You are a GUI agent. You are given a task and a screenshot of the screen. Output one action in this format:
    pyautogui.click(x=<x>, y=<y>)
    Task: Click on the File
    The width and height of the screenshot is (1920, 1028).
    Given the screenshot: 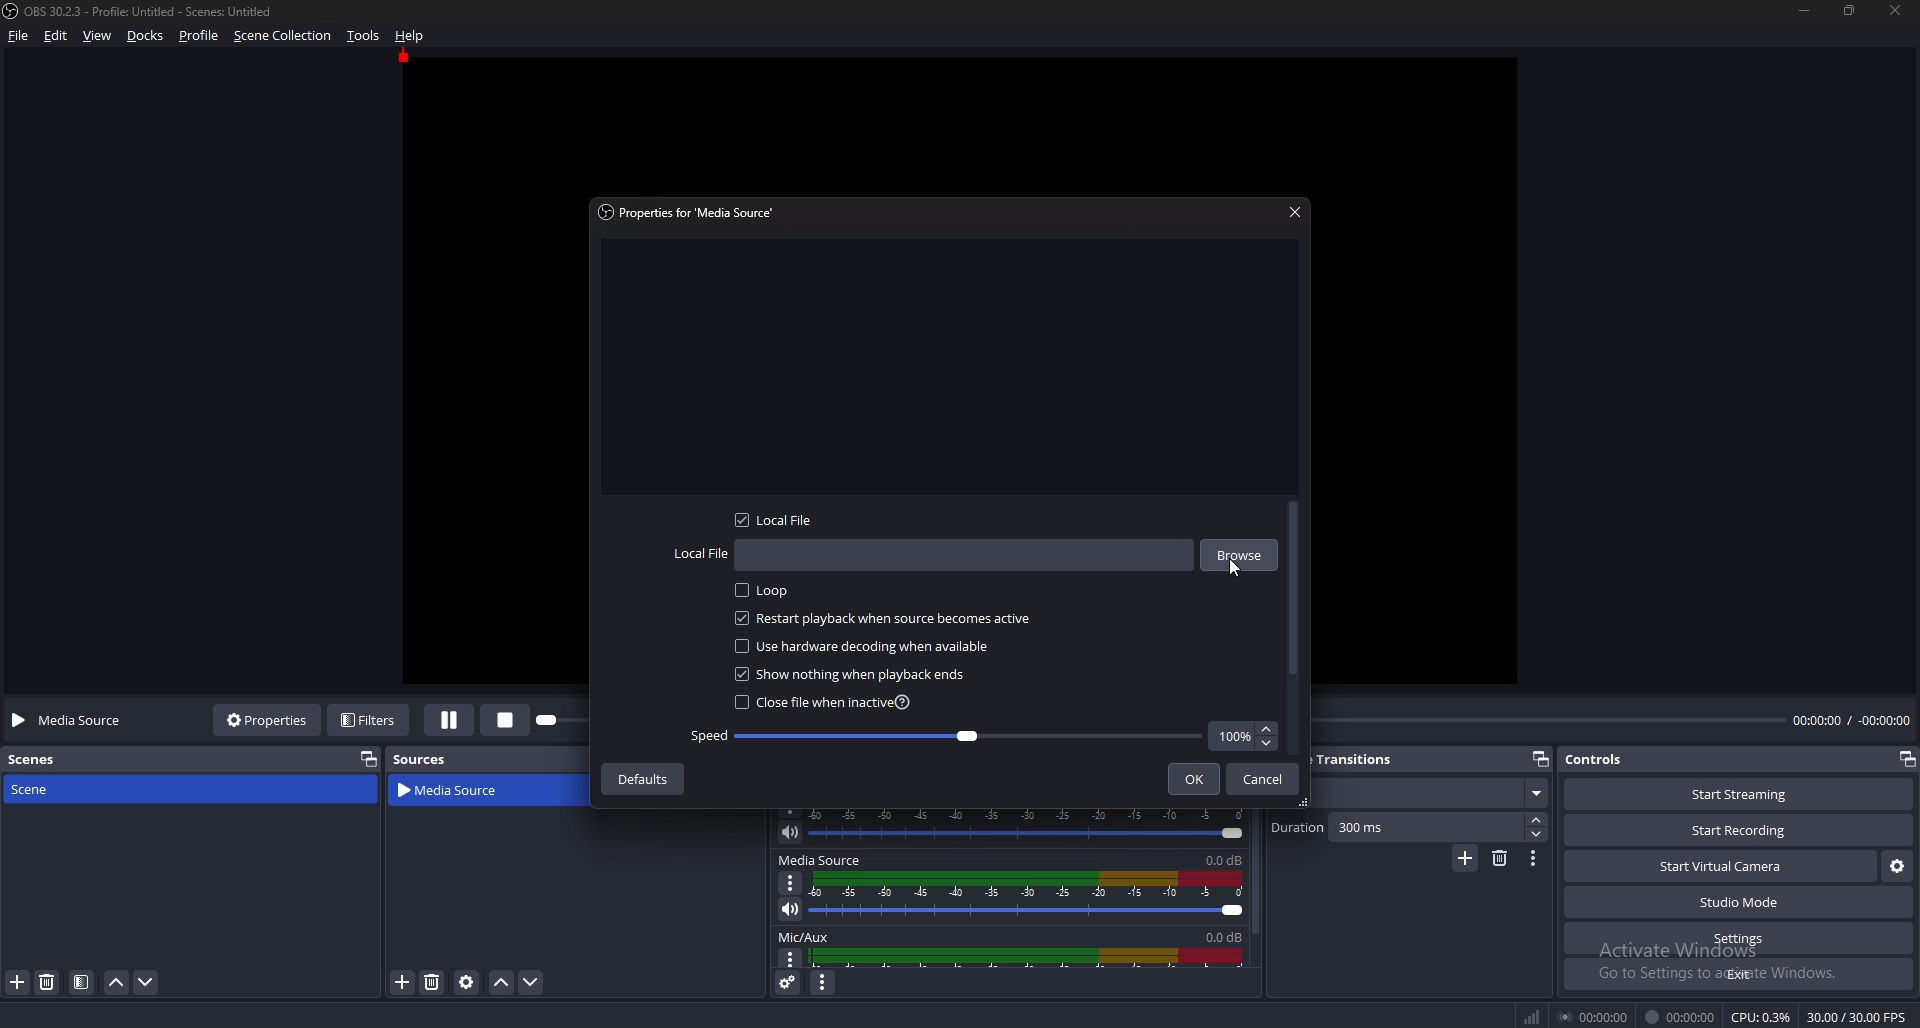 What is the action you would take?
    pyautogui.click(x=22, y=36)
    